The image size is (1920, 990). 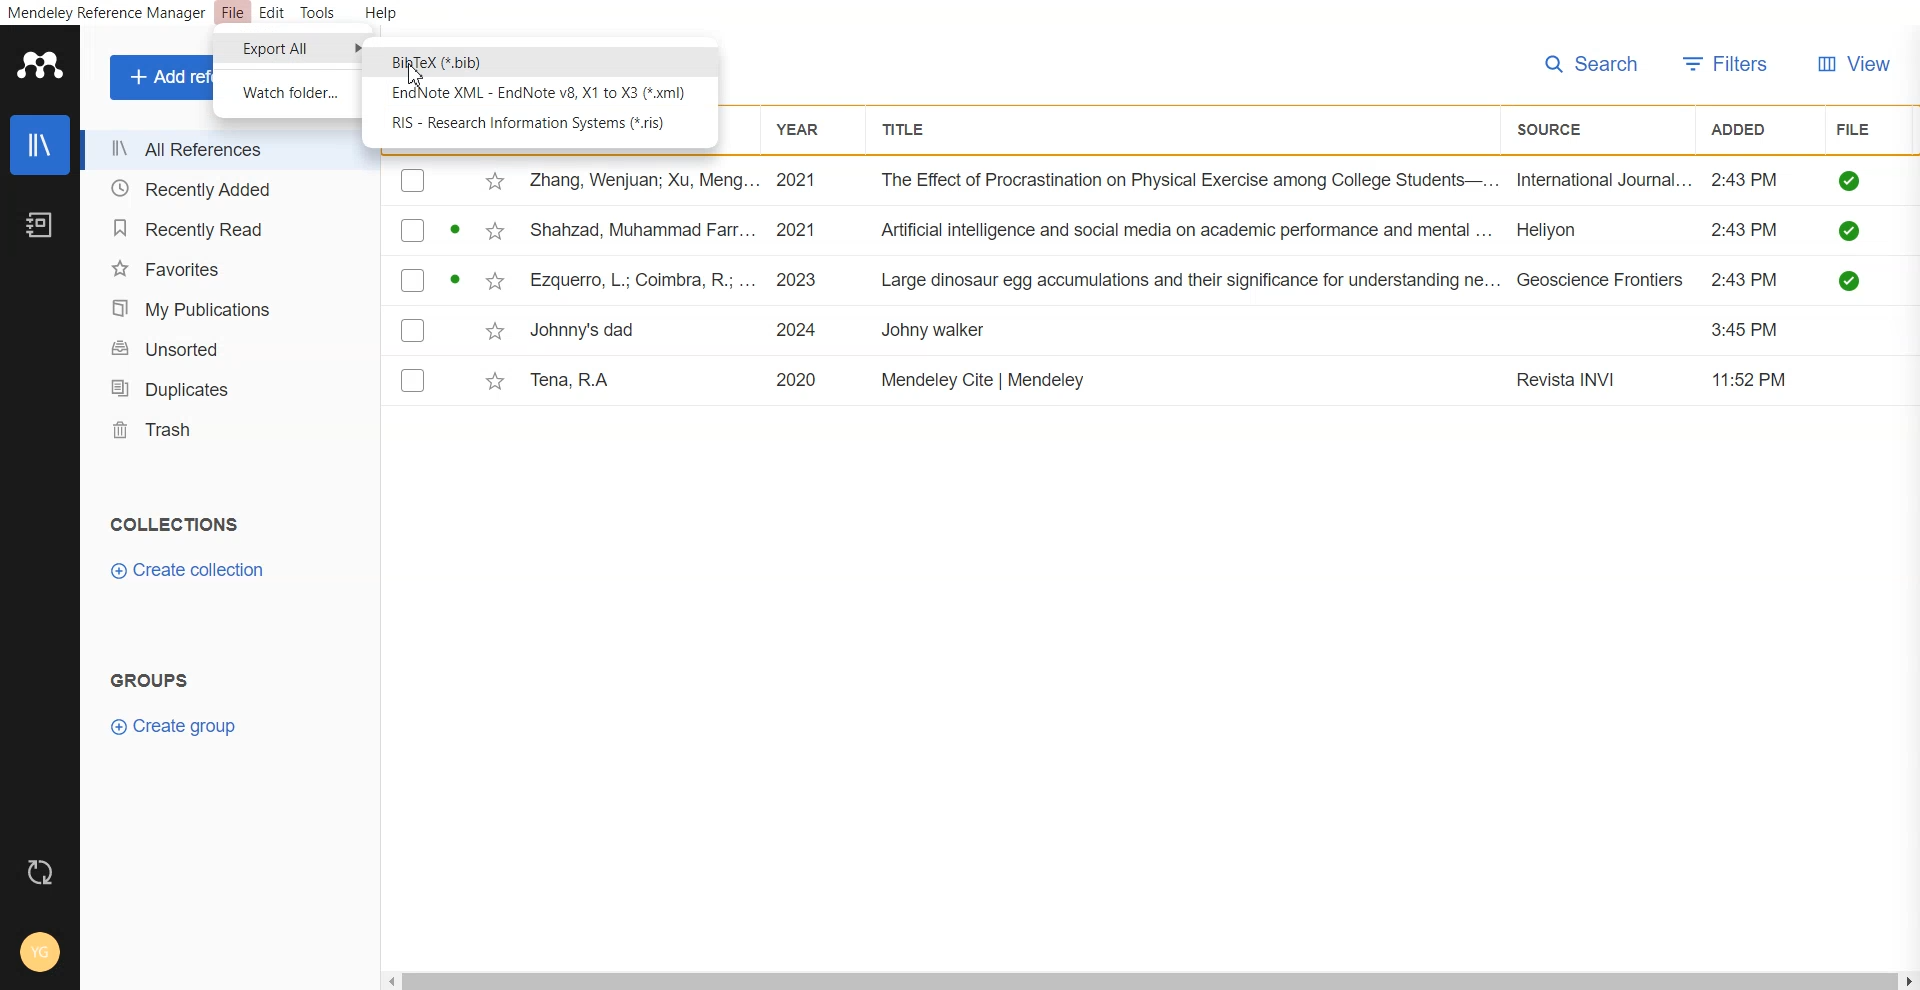 What do you see at coordinates (1605, 180) in the screenshot?
I see `International Journal...` at bounding box center [1605, 180].